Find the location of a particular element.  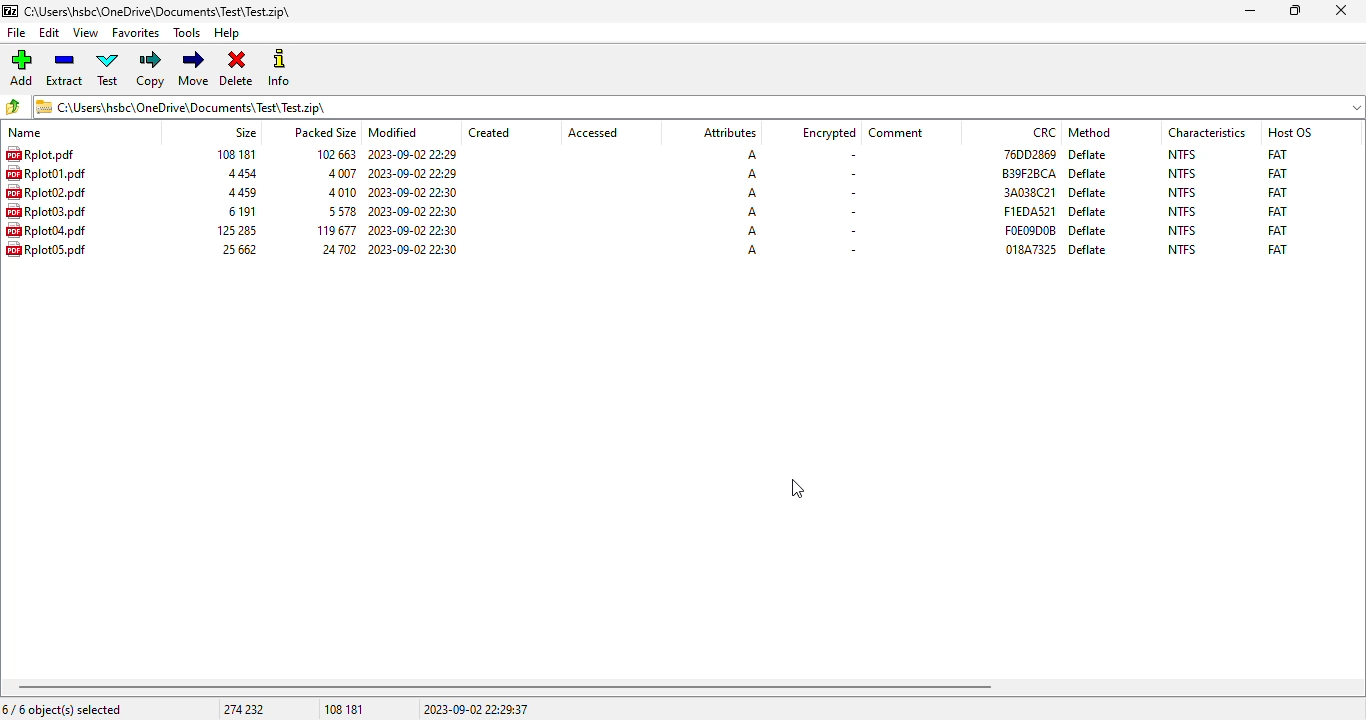

- is located at coordinates (851, 251).